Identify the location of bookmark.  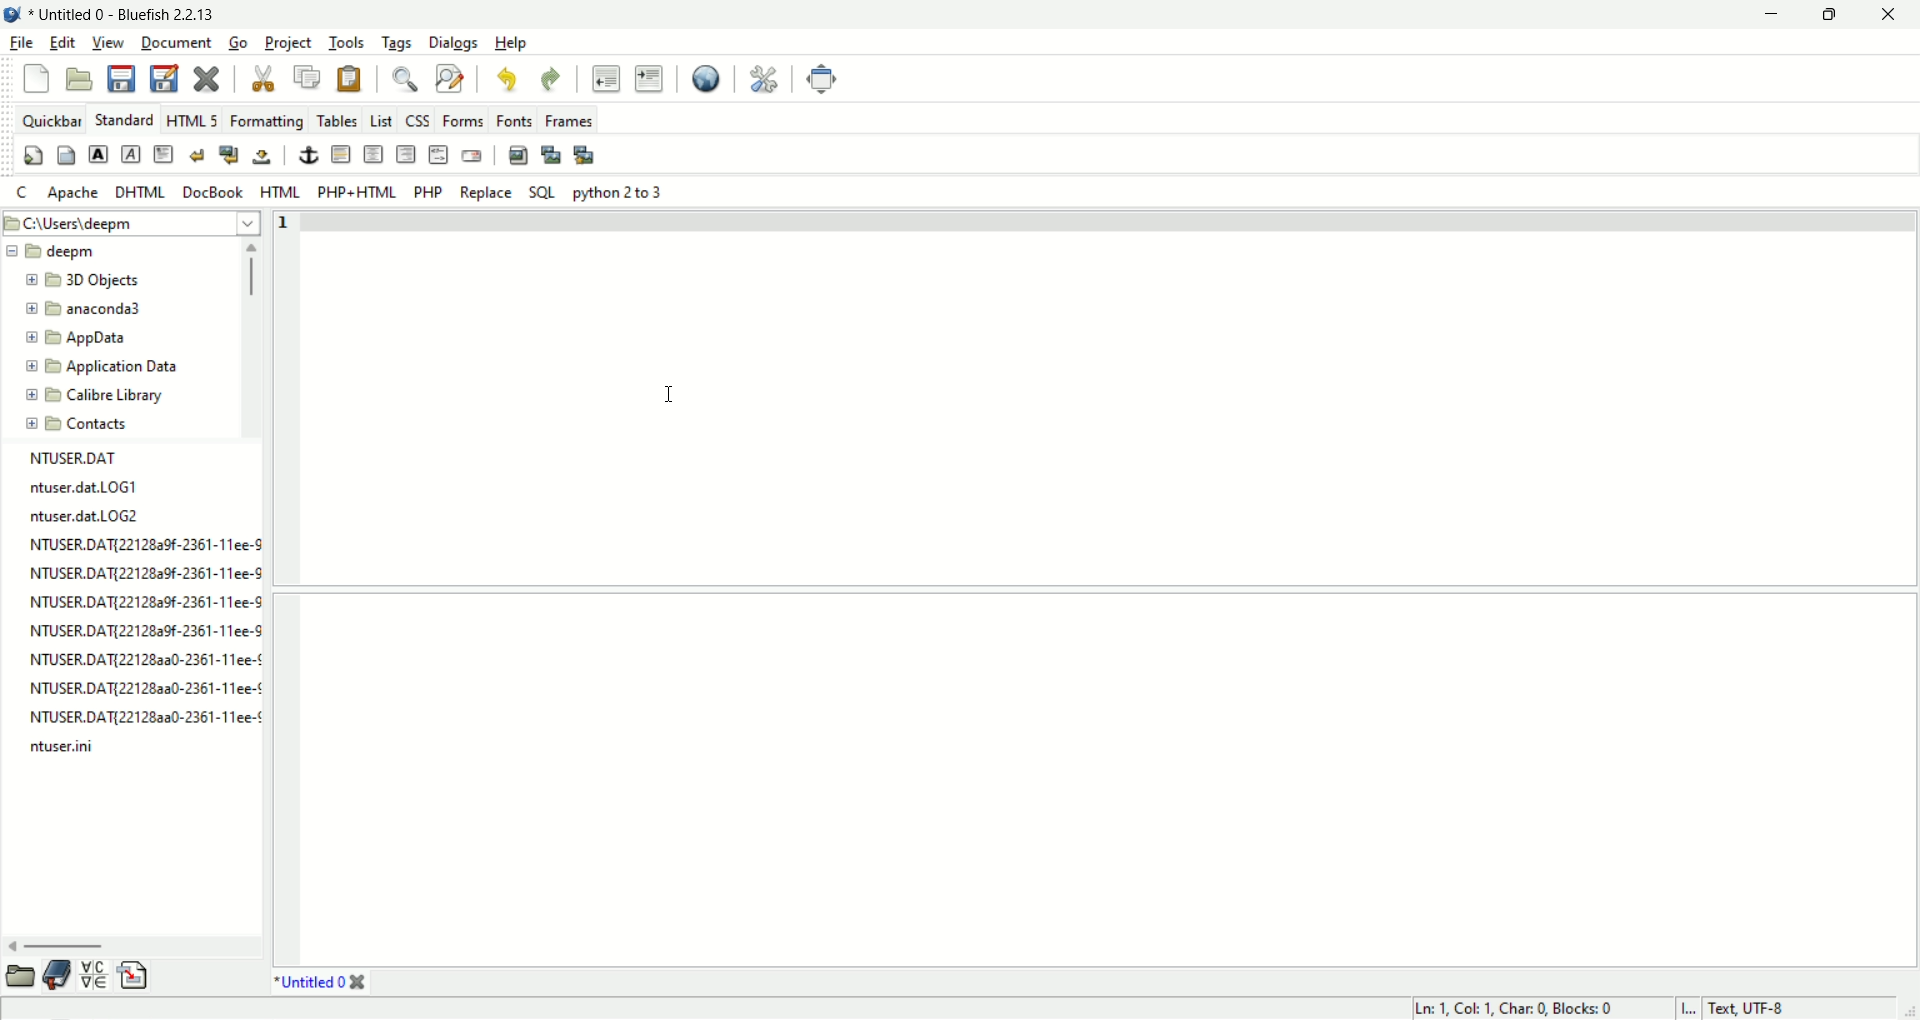
(61, 977).